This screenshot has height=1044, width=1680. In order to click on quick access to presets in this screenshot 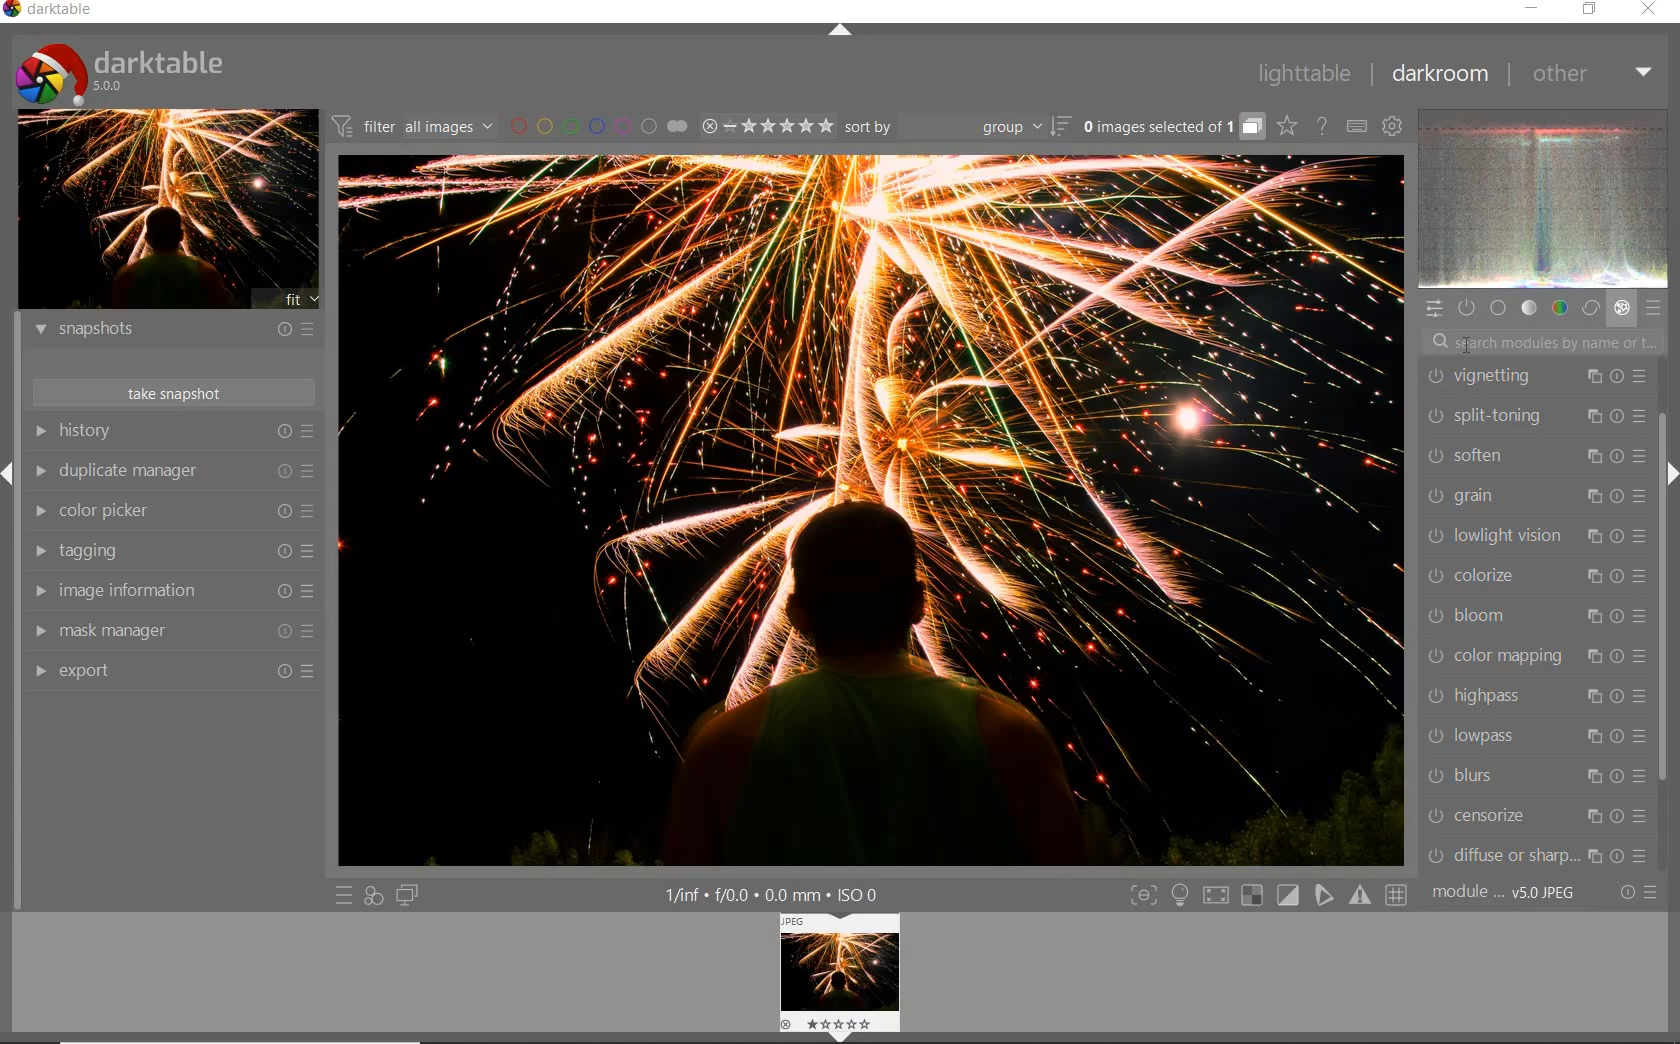, I will do `click(346, 896)`.